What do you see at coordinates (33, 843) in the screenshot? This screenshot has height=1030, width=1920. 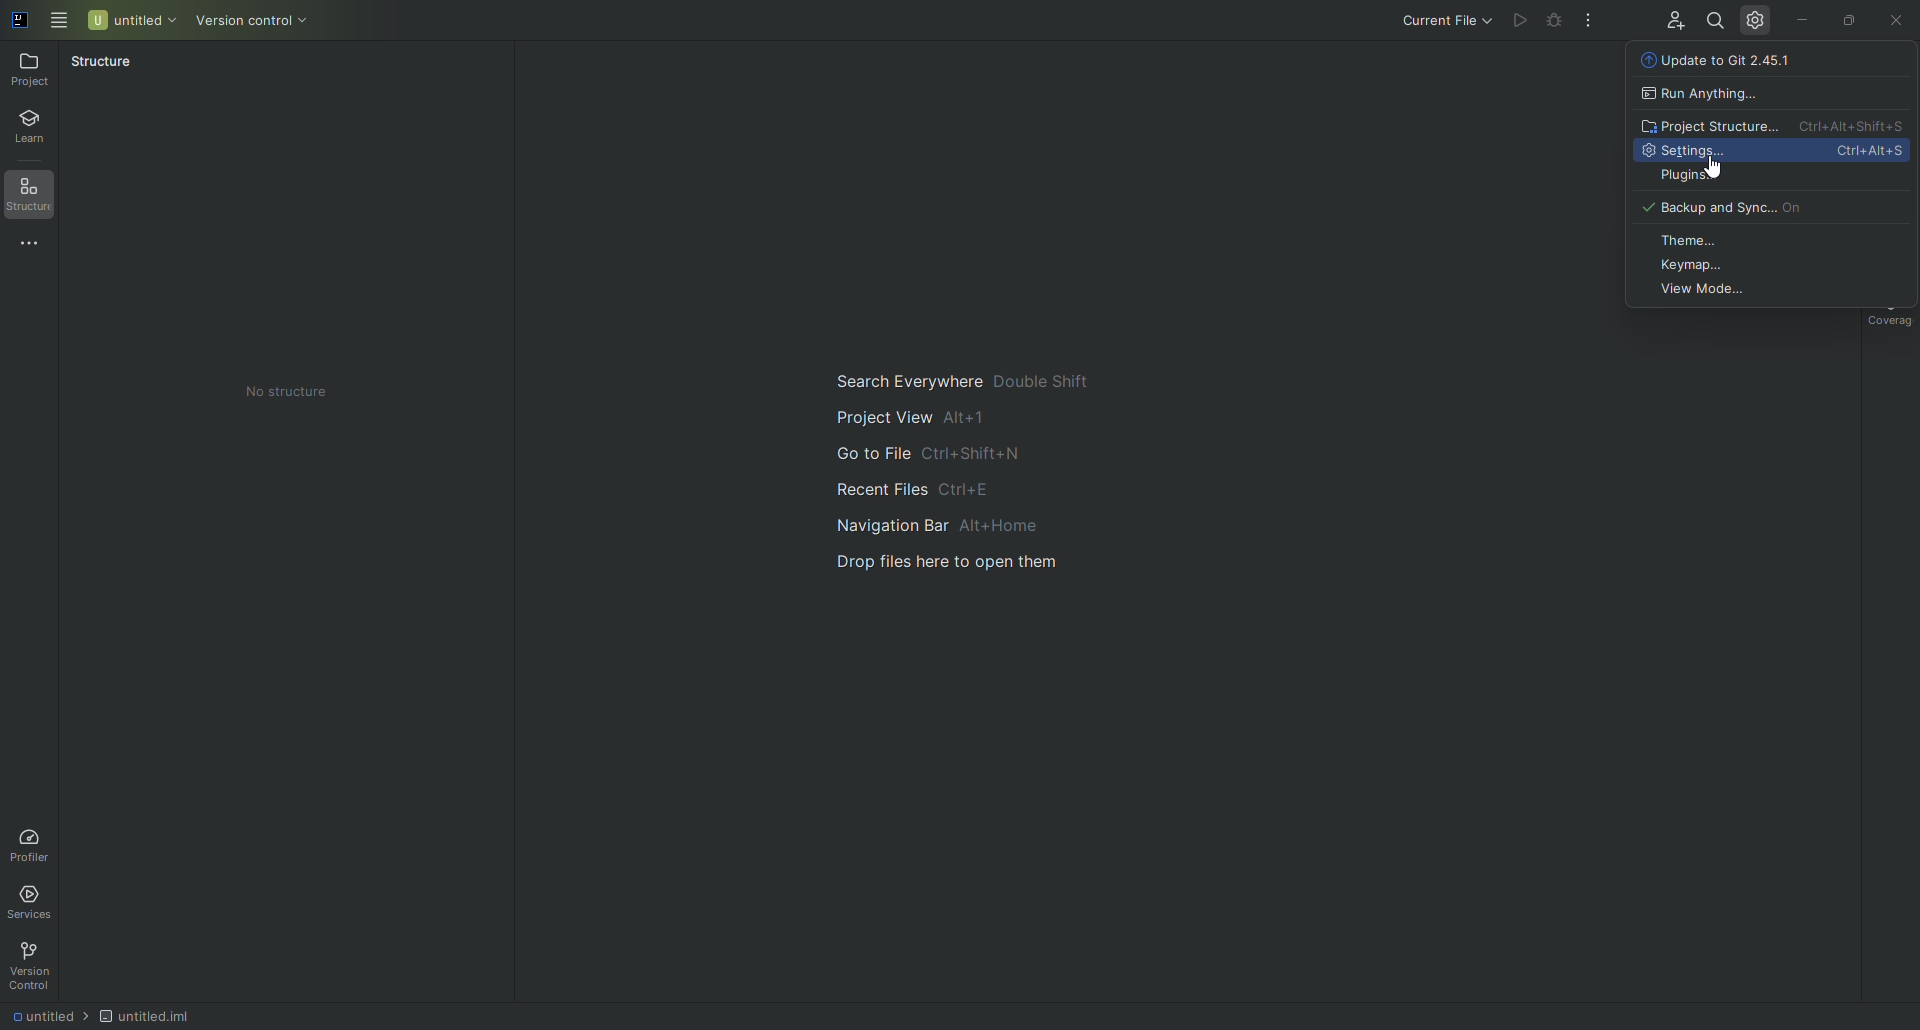 I see `Profiler` at bounding box center [33, 843].